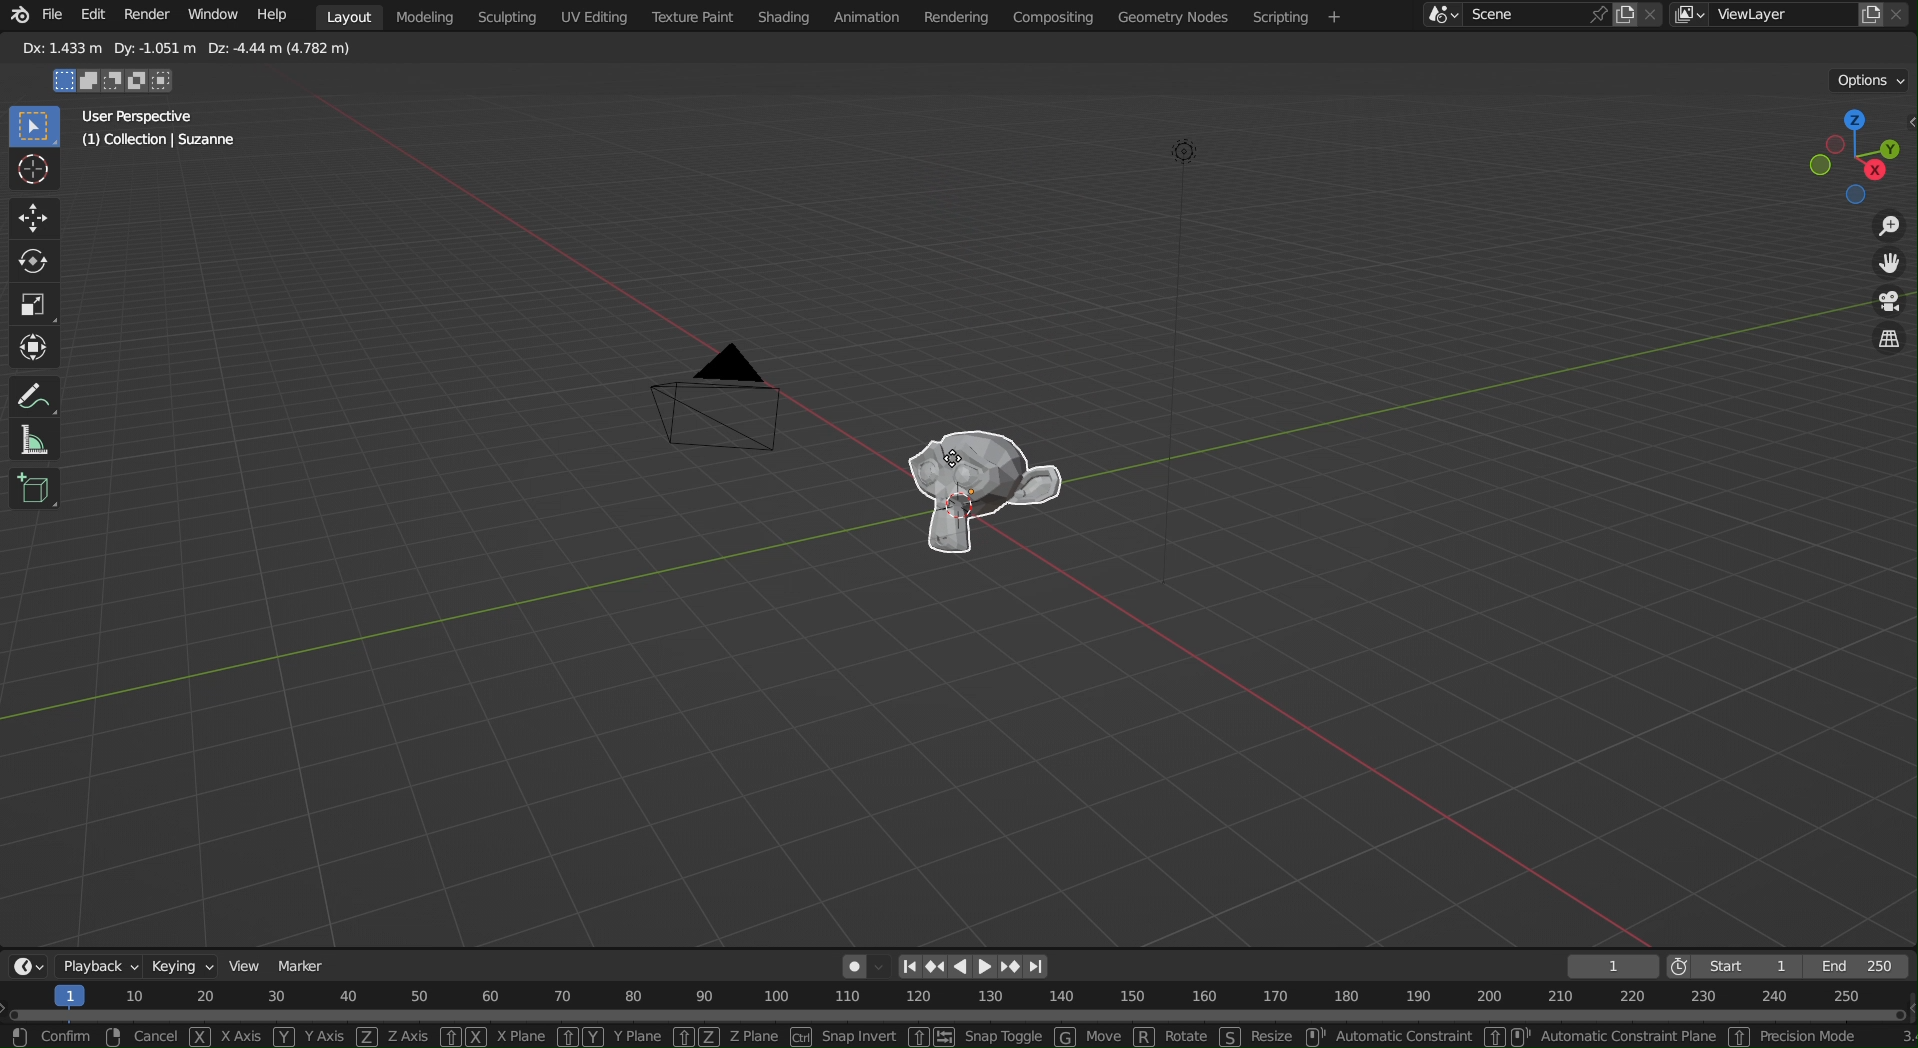 Image resolution: width=1918 pixels, height=1048 pixels. Describe the element at coordinates (694, 18) in the screenshot. I see `Texture Paint` at that location.